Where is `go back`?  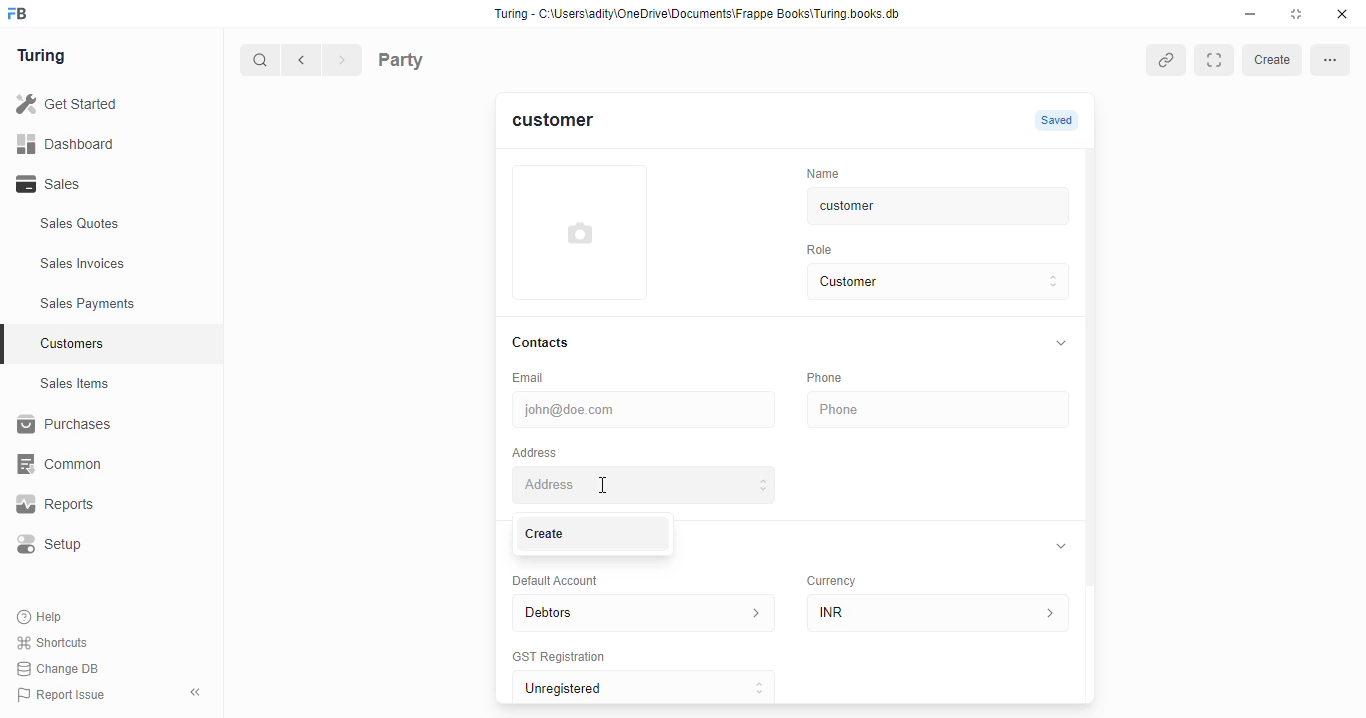
go back is located at coordinates (305, 61).